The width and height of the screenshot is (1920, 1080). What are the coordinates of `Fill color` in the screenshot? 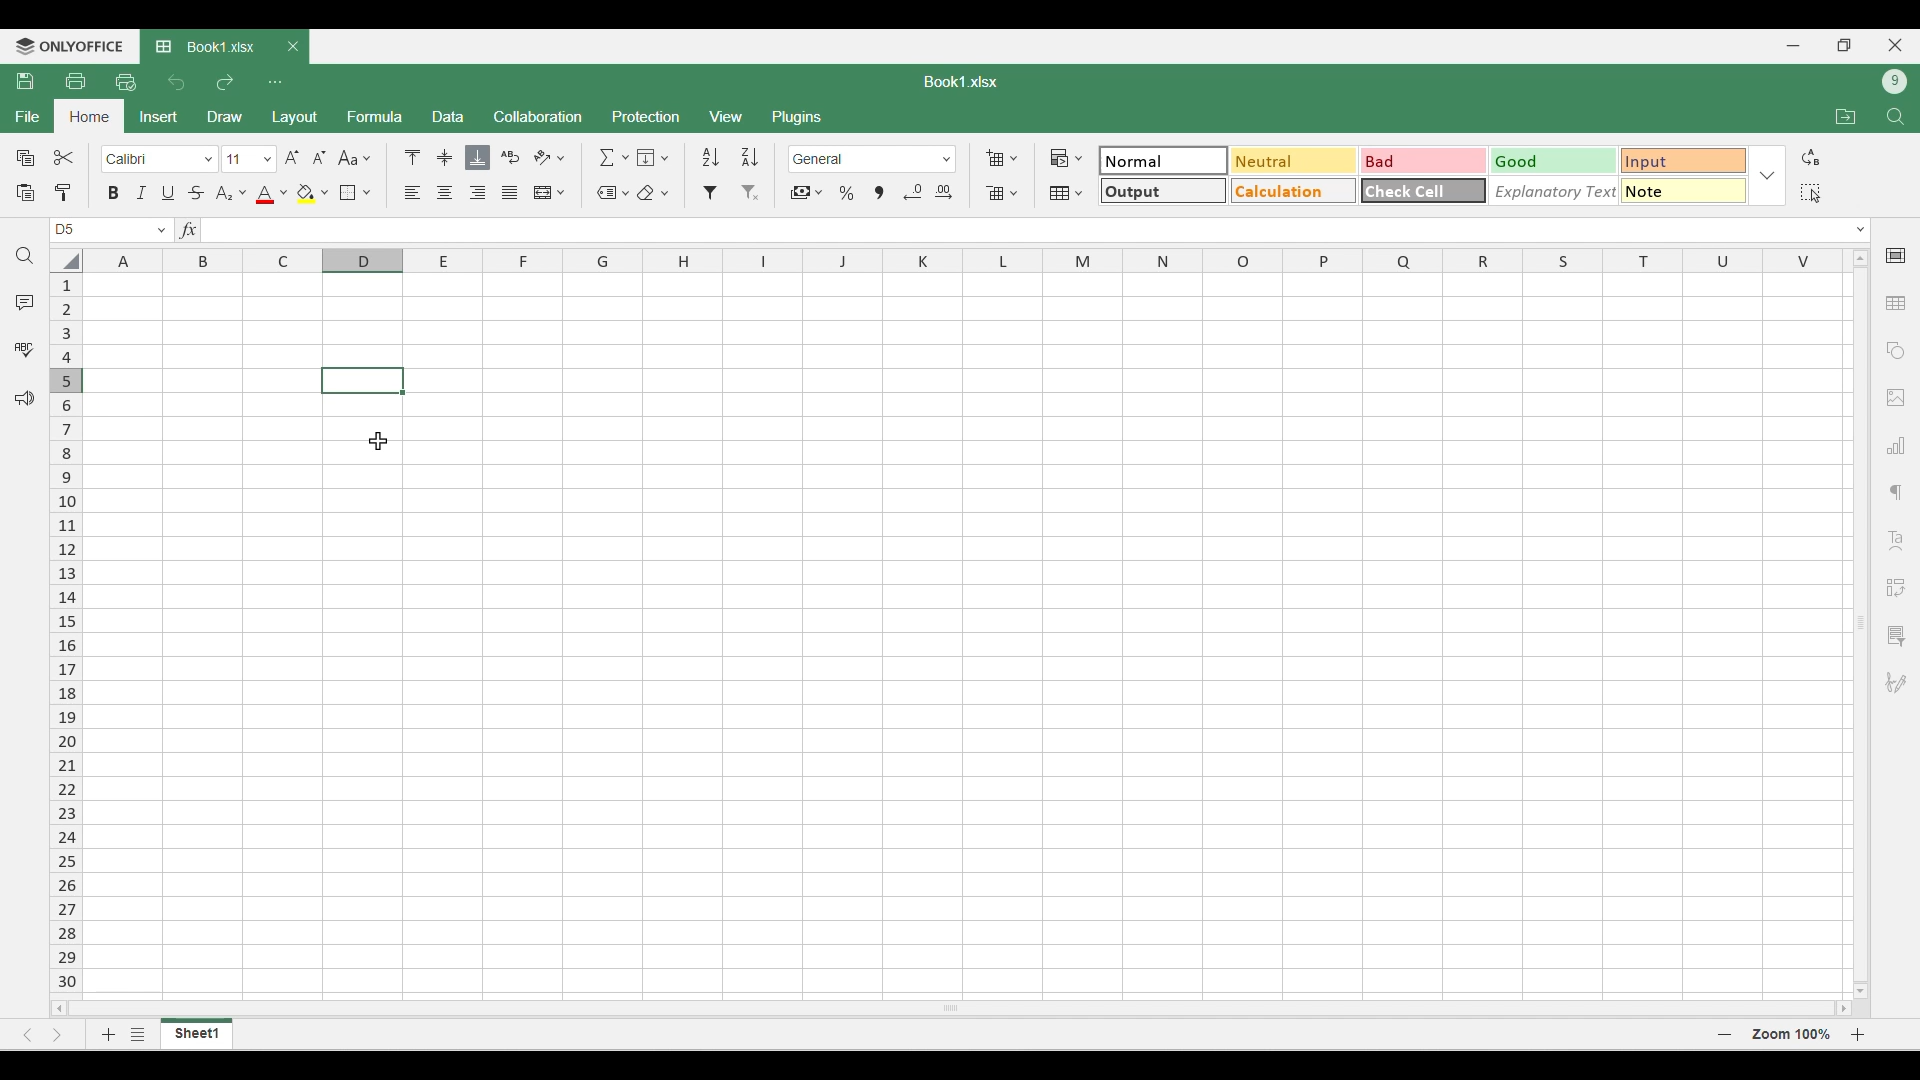 It's located at (313, 194).